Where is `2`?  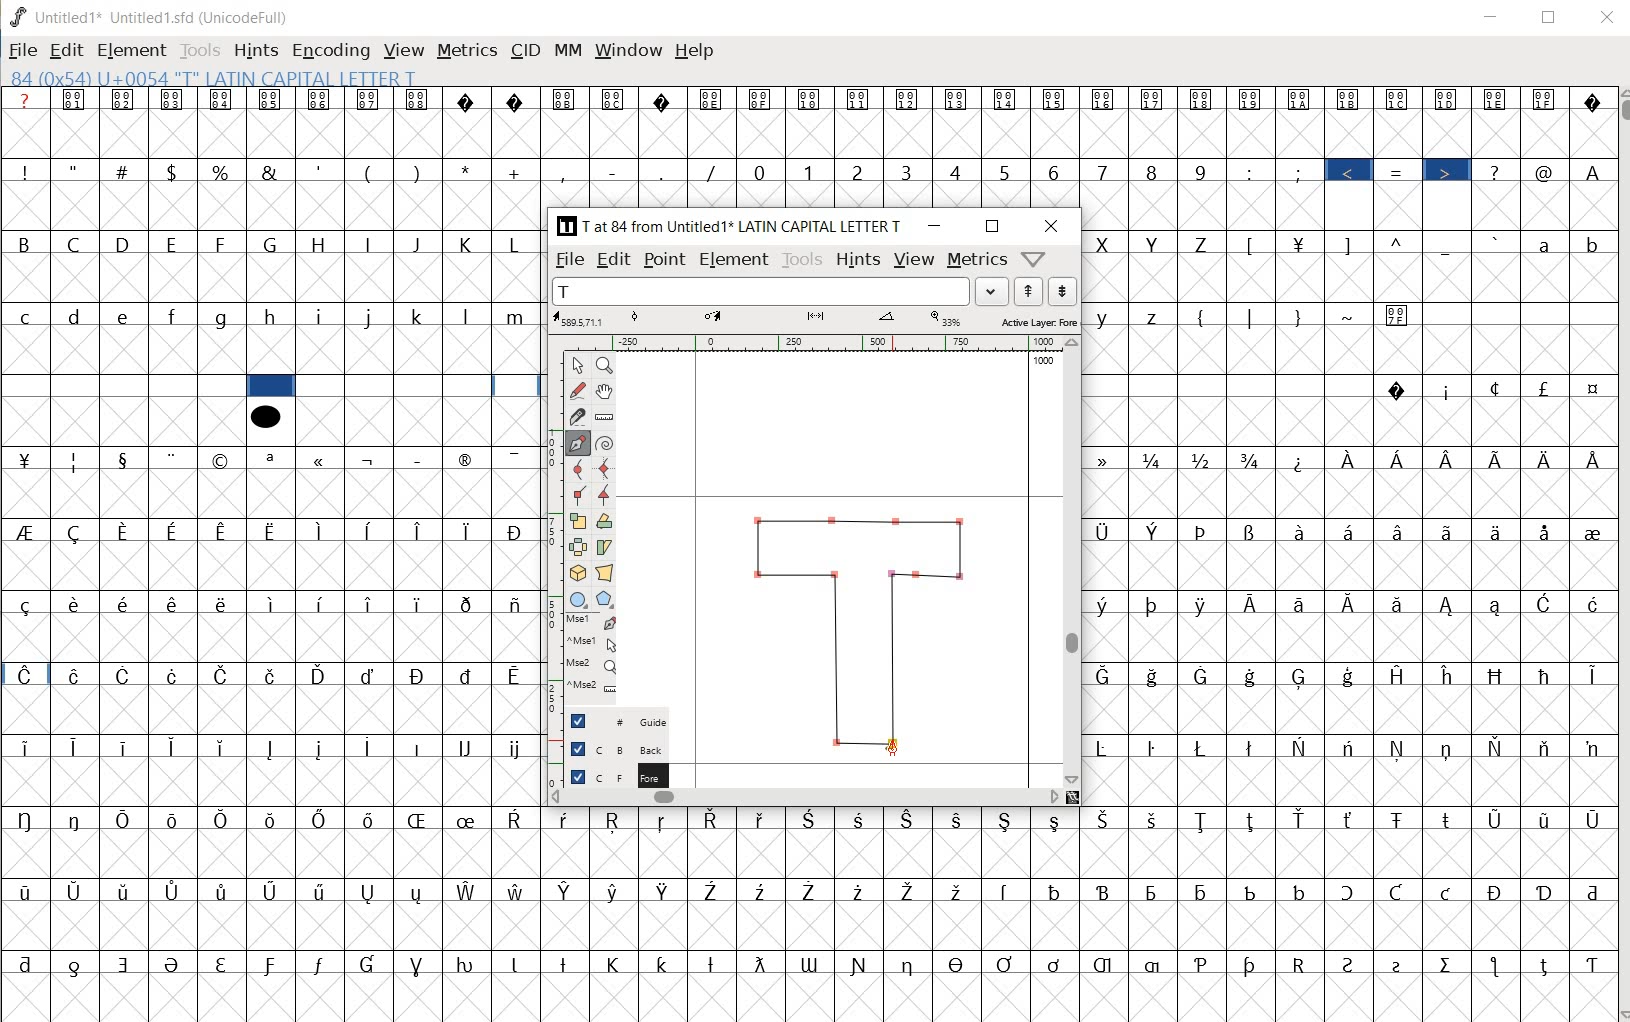
2 is located at coordinates (860, 172).